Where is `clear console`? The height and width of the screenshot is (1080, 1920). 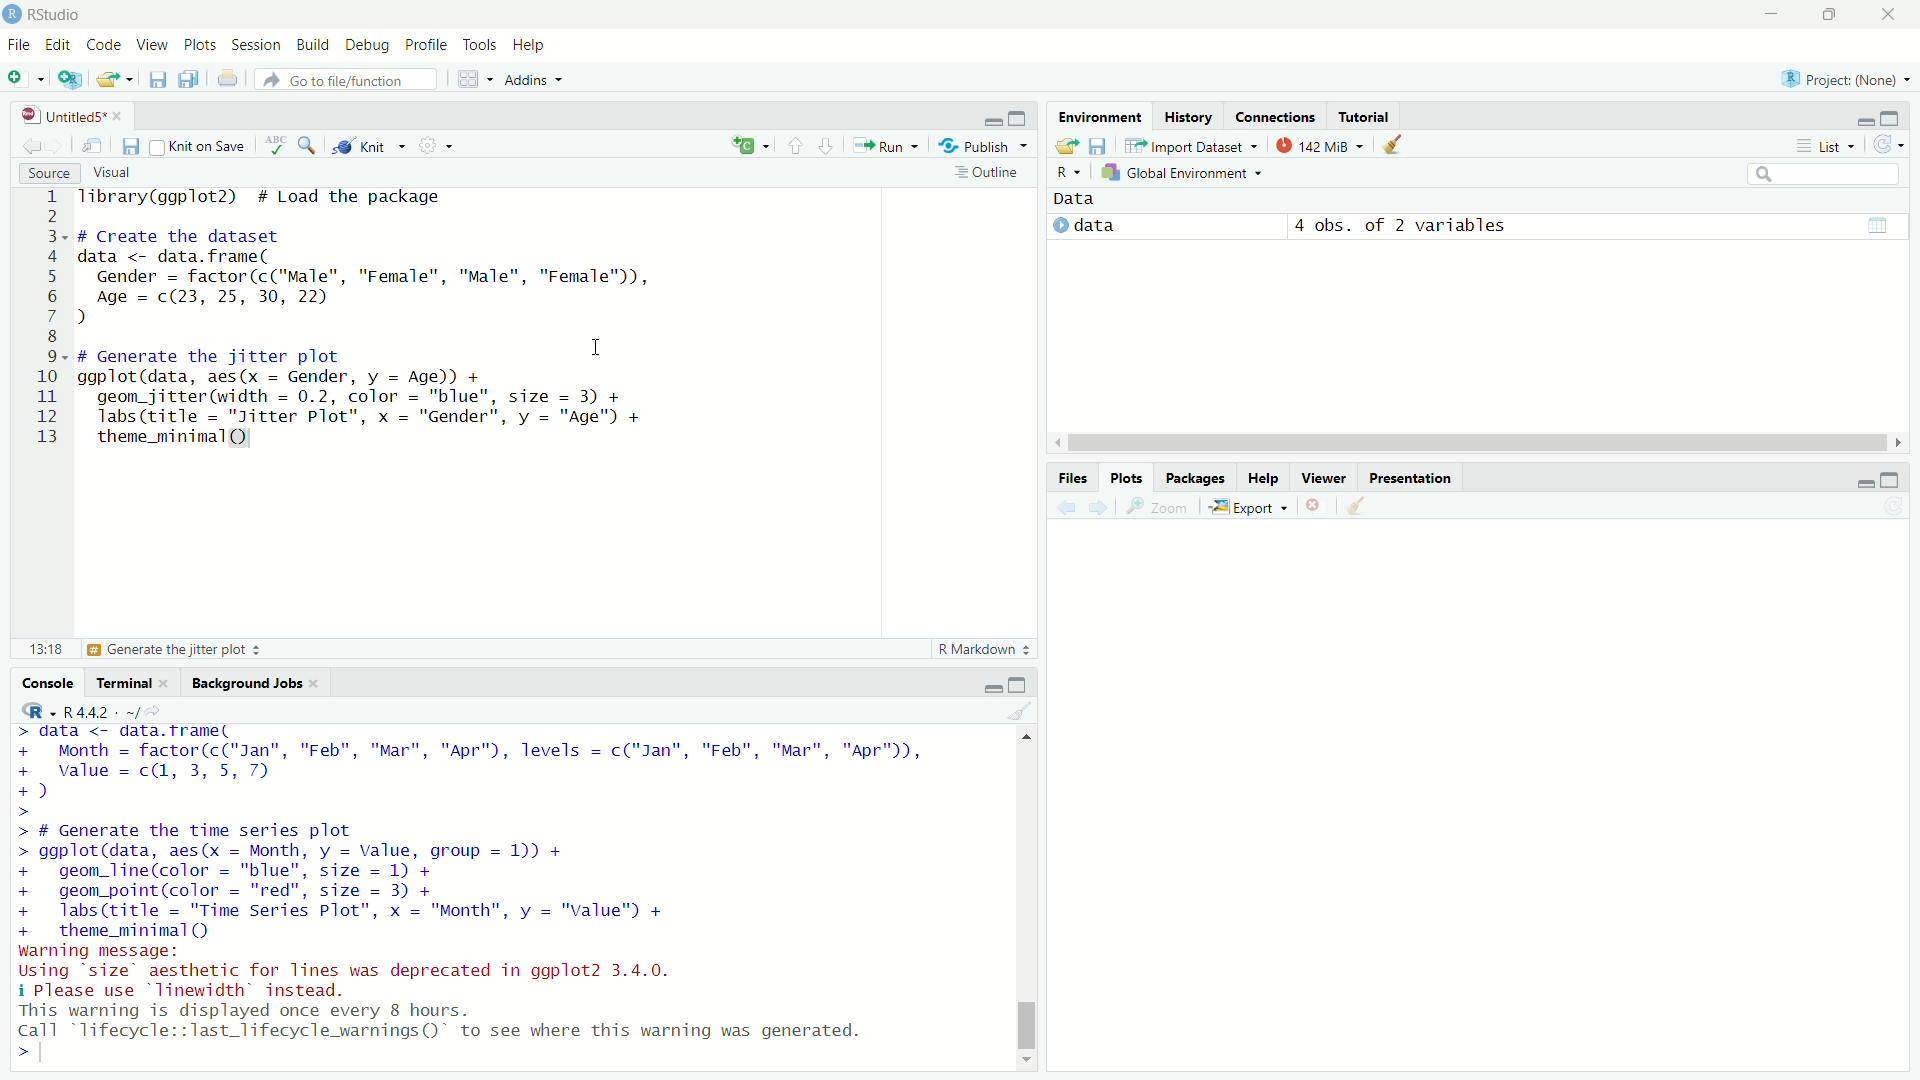
clear console is located at coordinates (1021, 711).